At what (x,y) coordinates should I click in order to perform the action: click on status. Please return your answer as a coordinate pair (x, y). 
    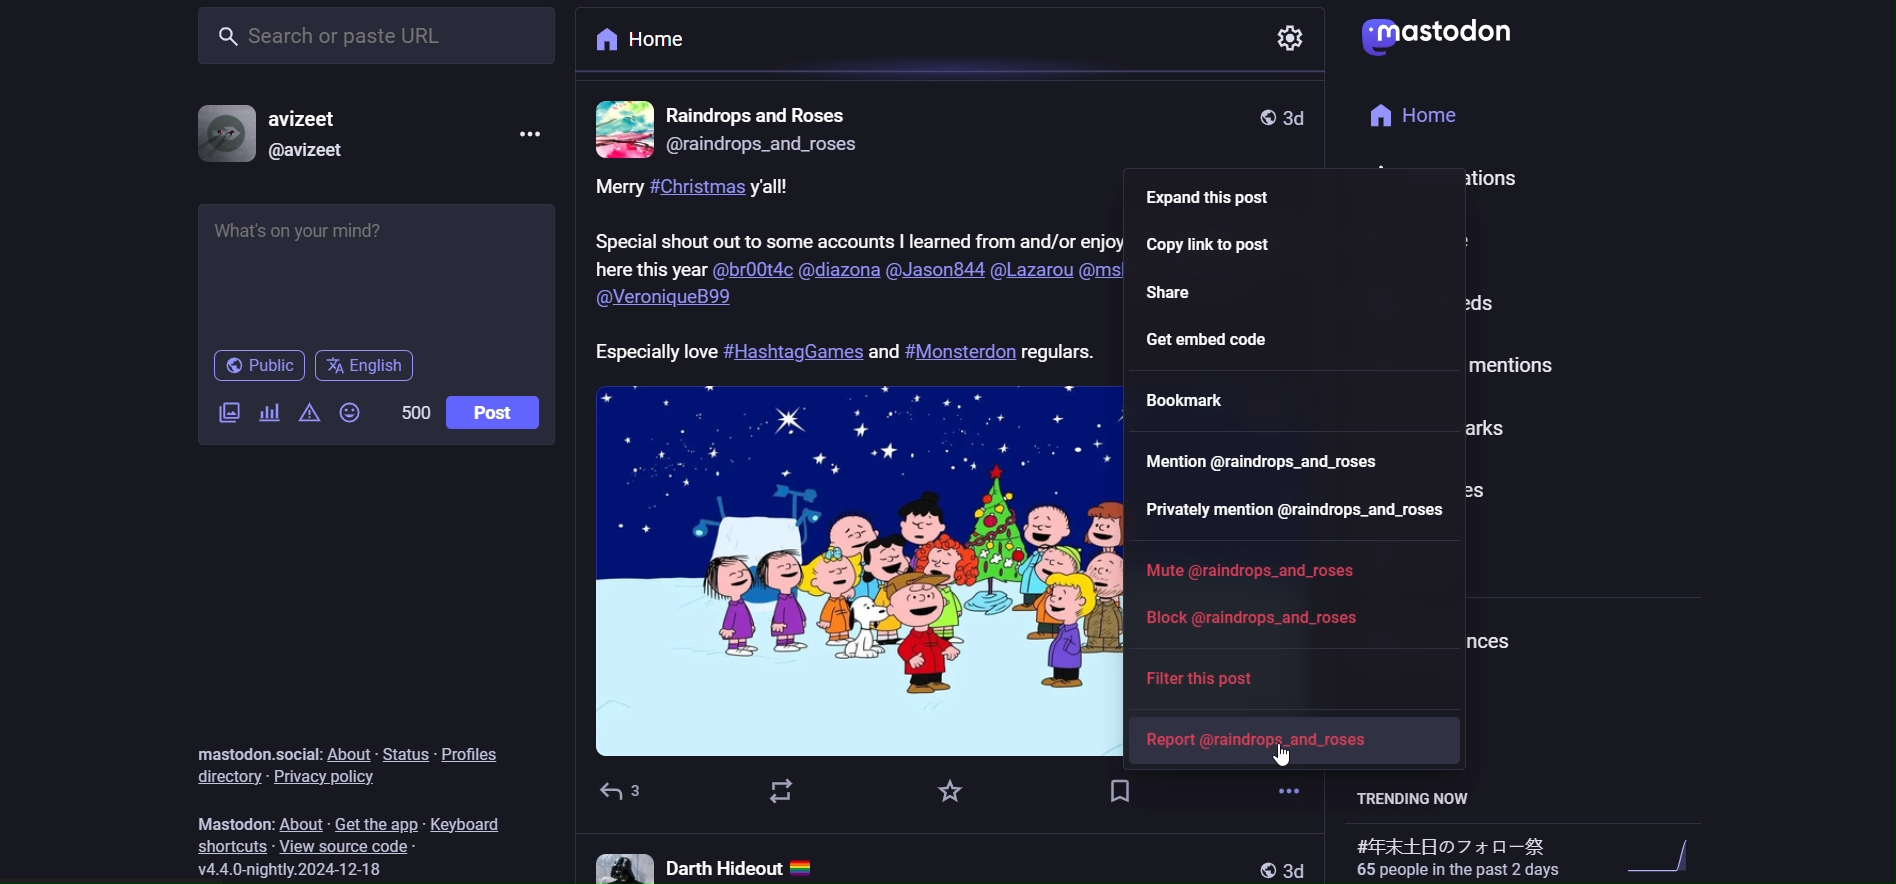
    Looking at the image, I should click on (400, 753).